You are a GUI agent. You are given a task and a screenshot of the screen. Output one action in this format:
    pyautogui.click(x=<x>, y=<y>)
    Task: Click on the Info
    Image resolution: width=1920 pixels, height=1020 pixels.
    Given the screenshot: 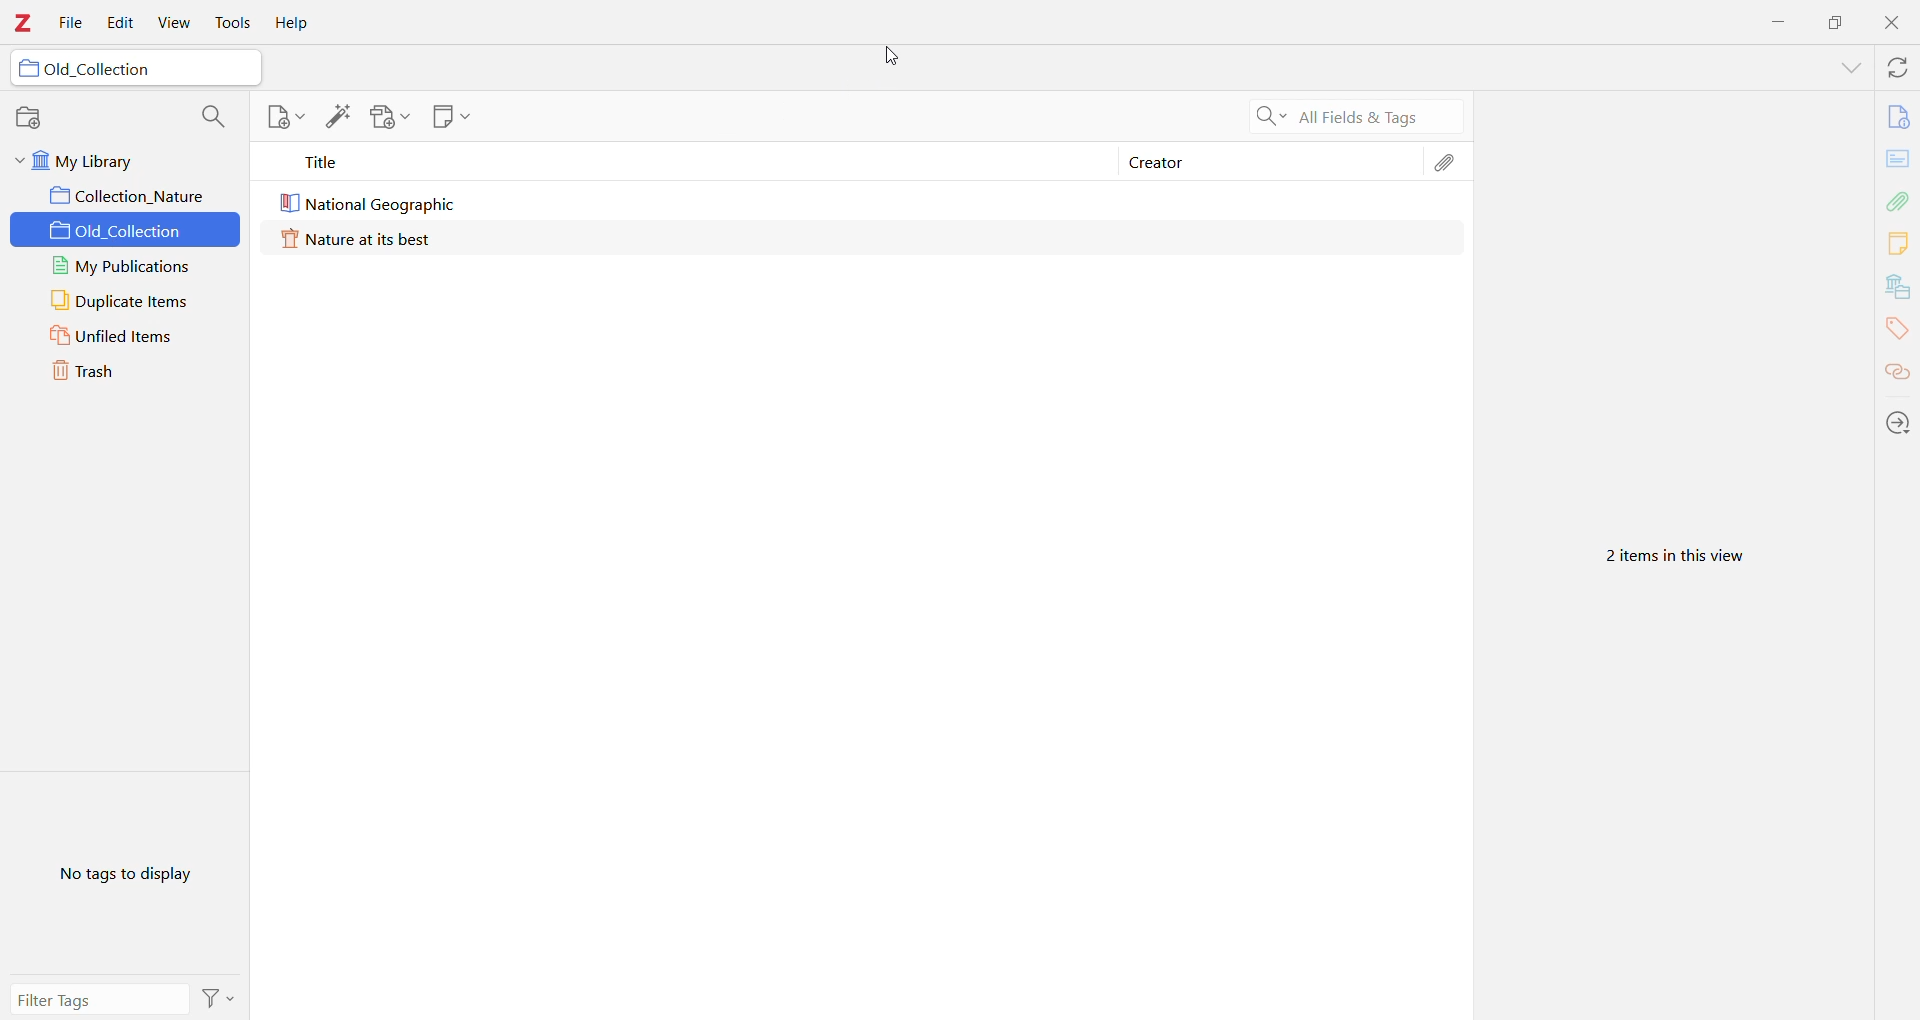 What is the action you would take?
    pyautogui.click(x=1898, y=119)
    